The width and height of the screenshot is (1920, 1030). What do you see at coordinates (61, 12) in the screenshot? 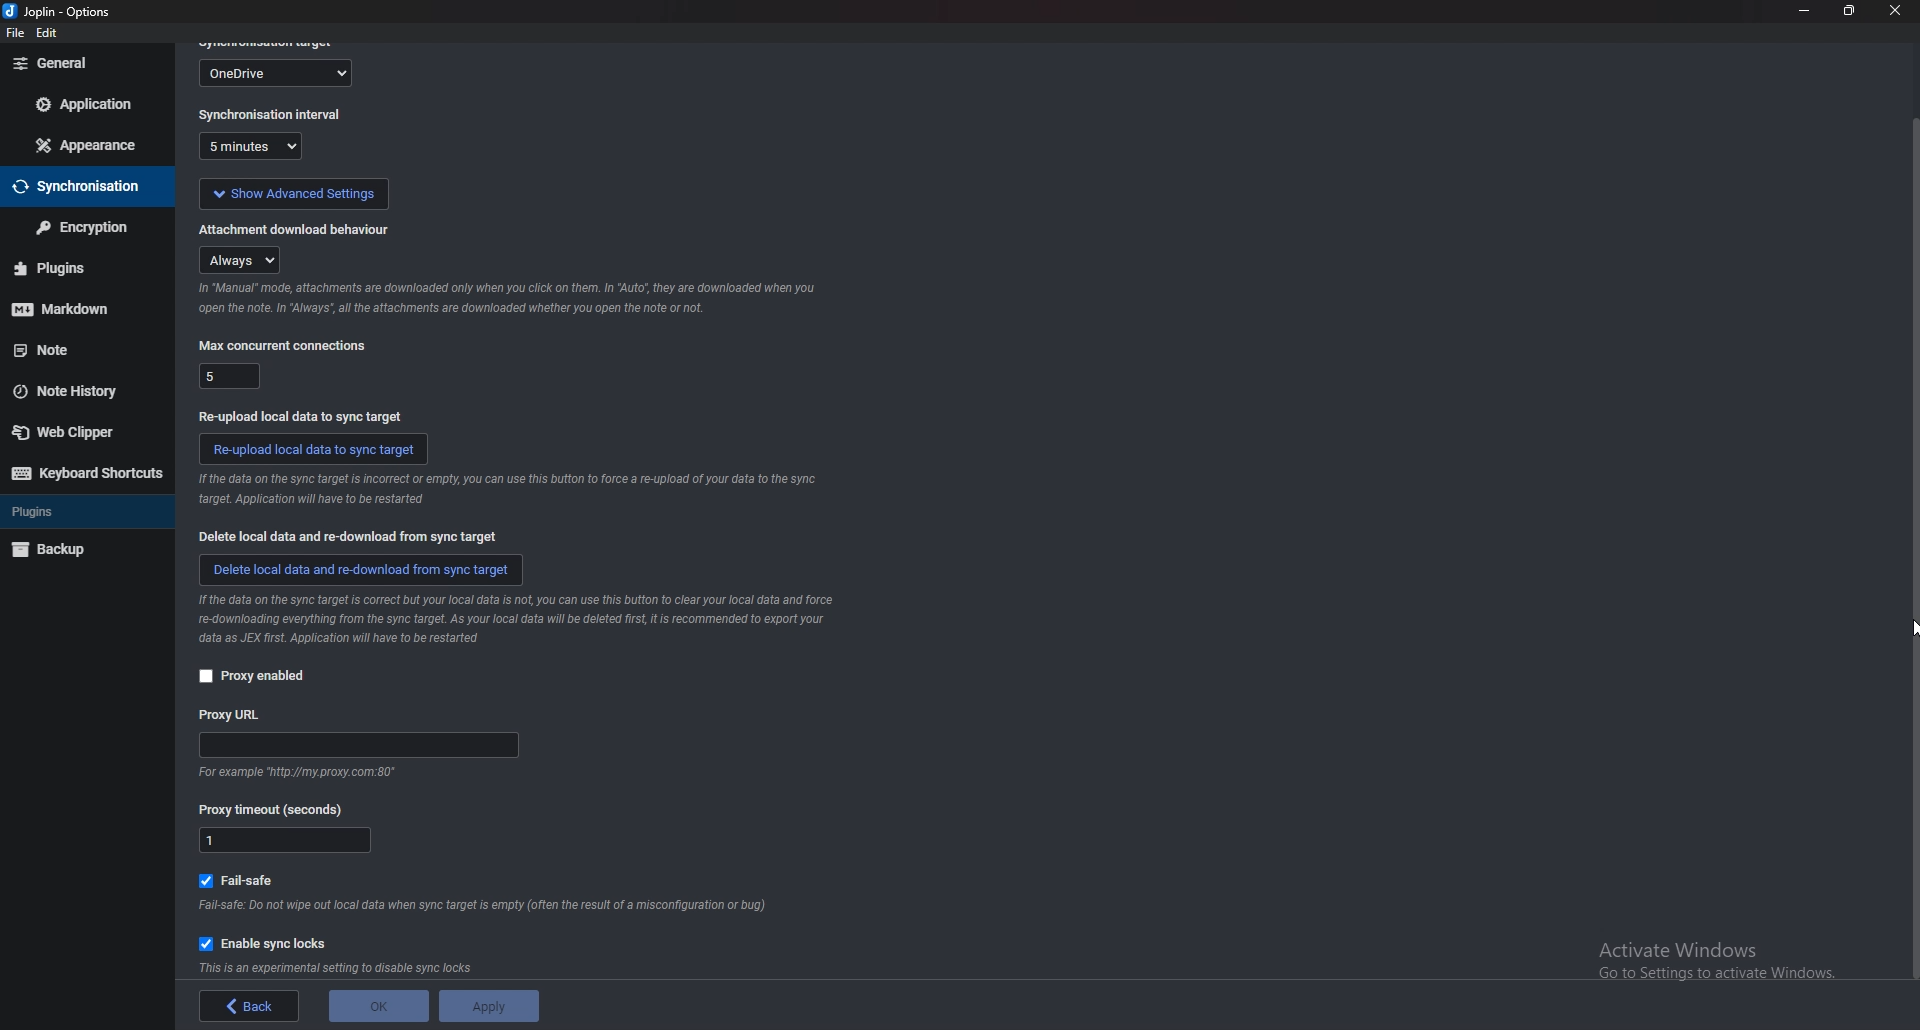
I see `options` at bounding box center [61, 12].